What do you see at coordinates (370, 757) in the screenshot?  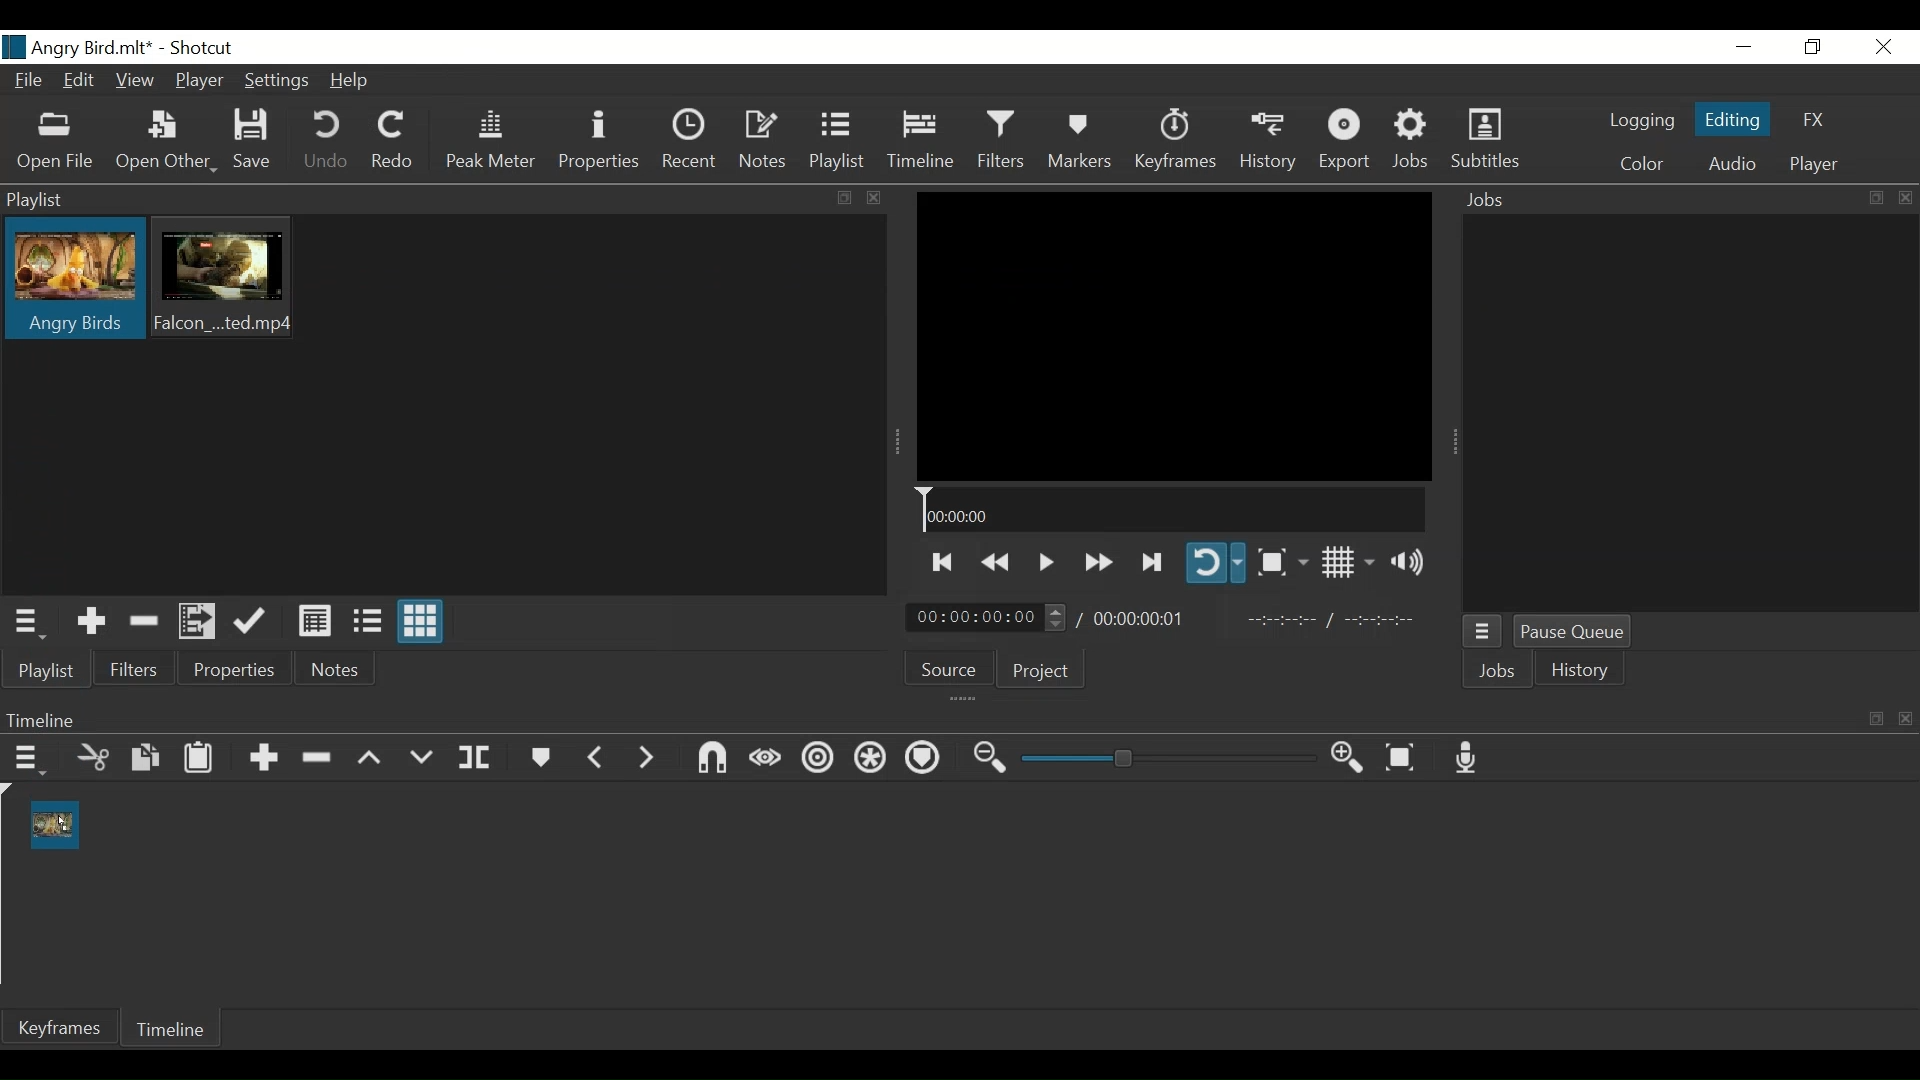 I see `Lift` at bounding box center [370, 757].